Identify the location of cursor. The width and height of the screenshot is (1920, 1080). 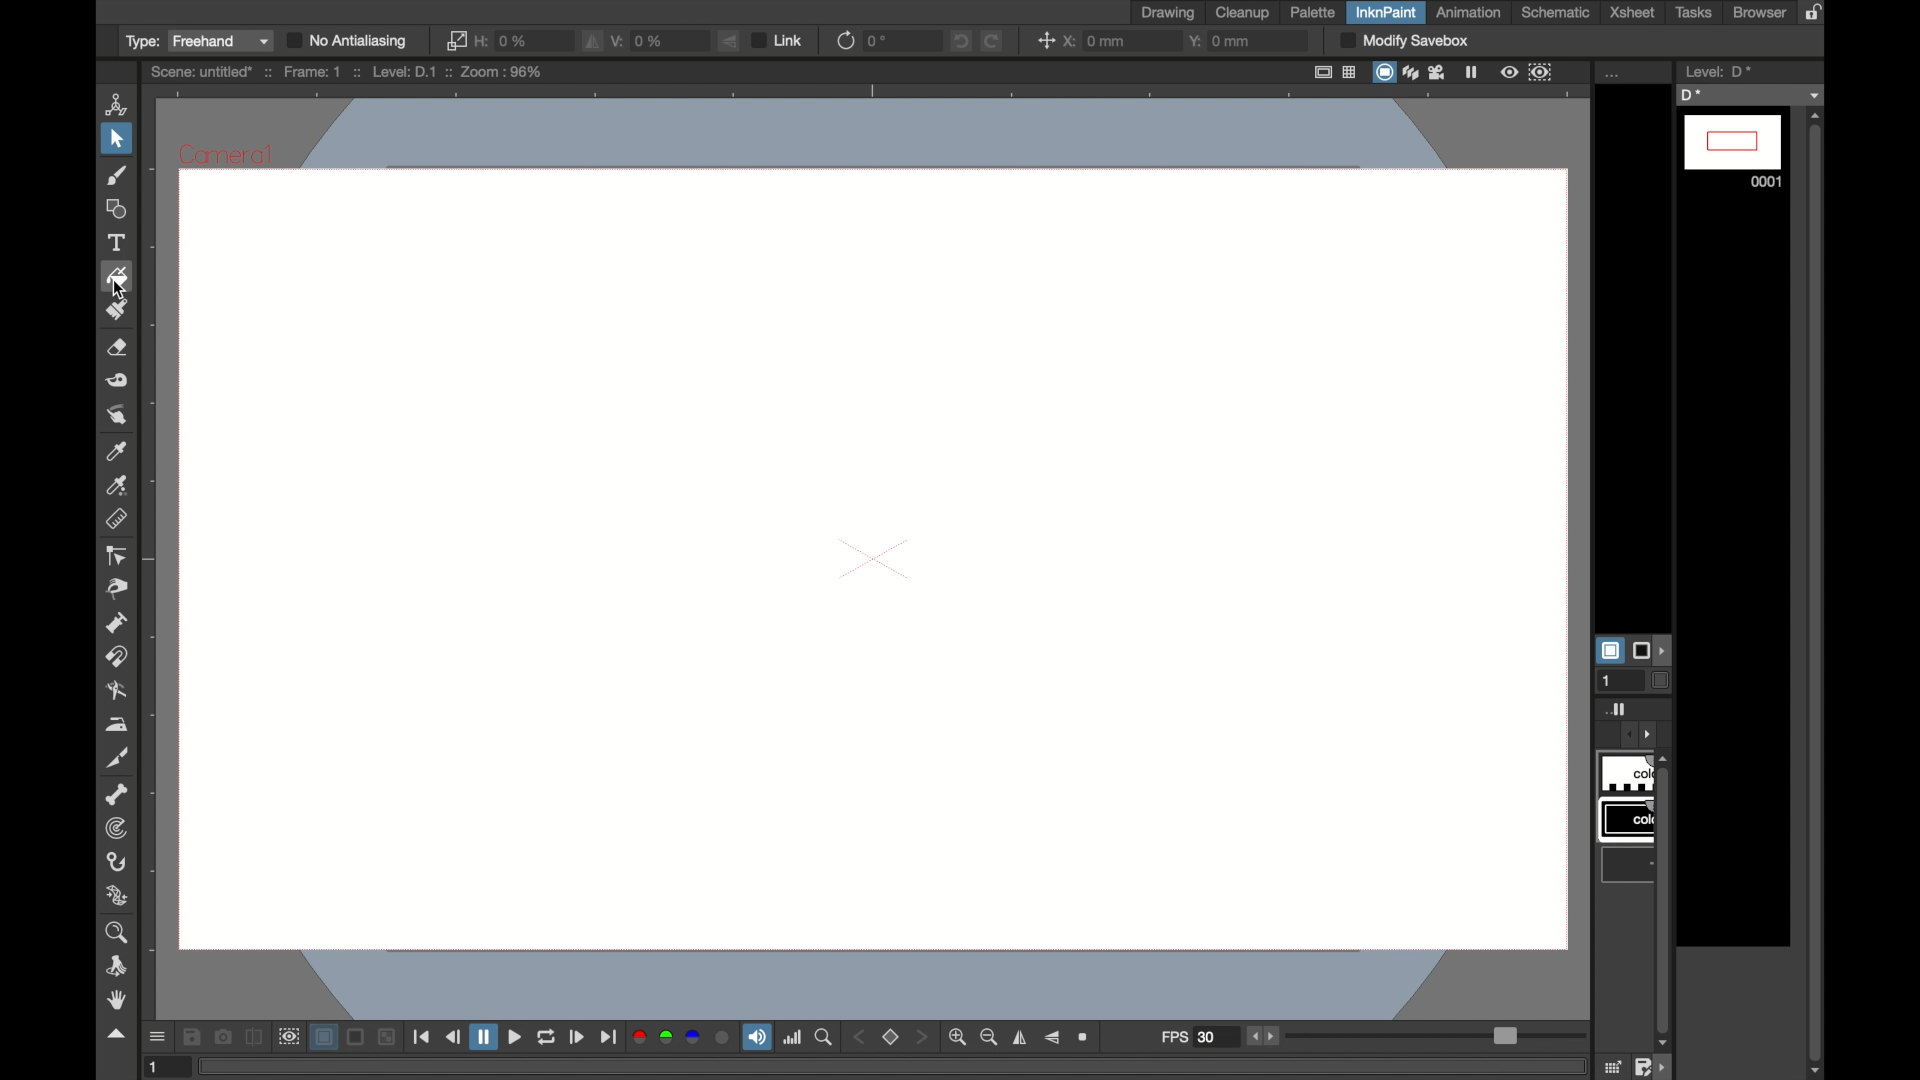
(122, 293).